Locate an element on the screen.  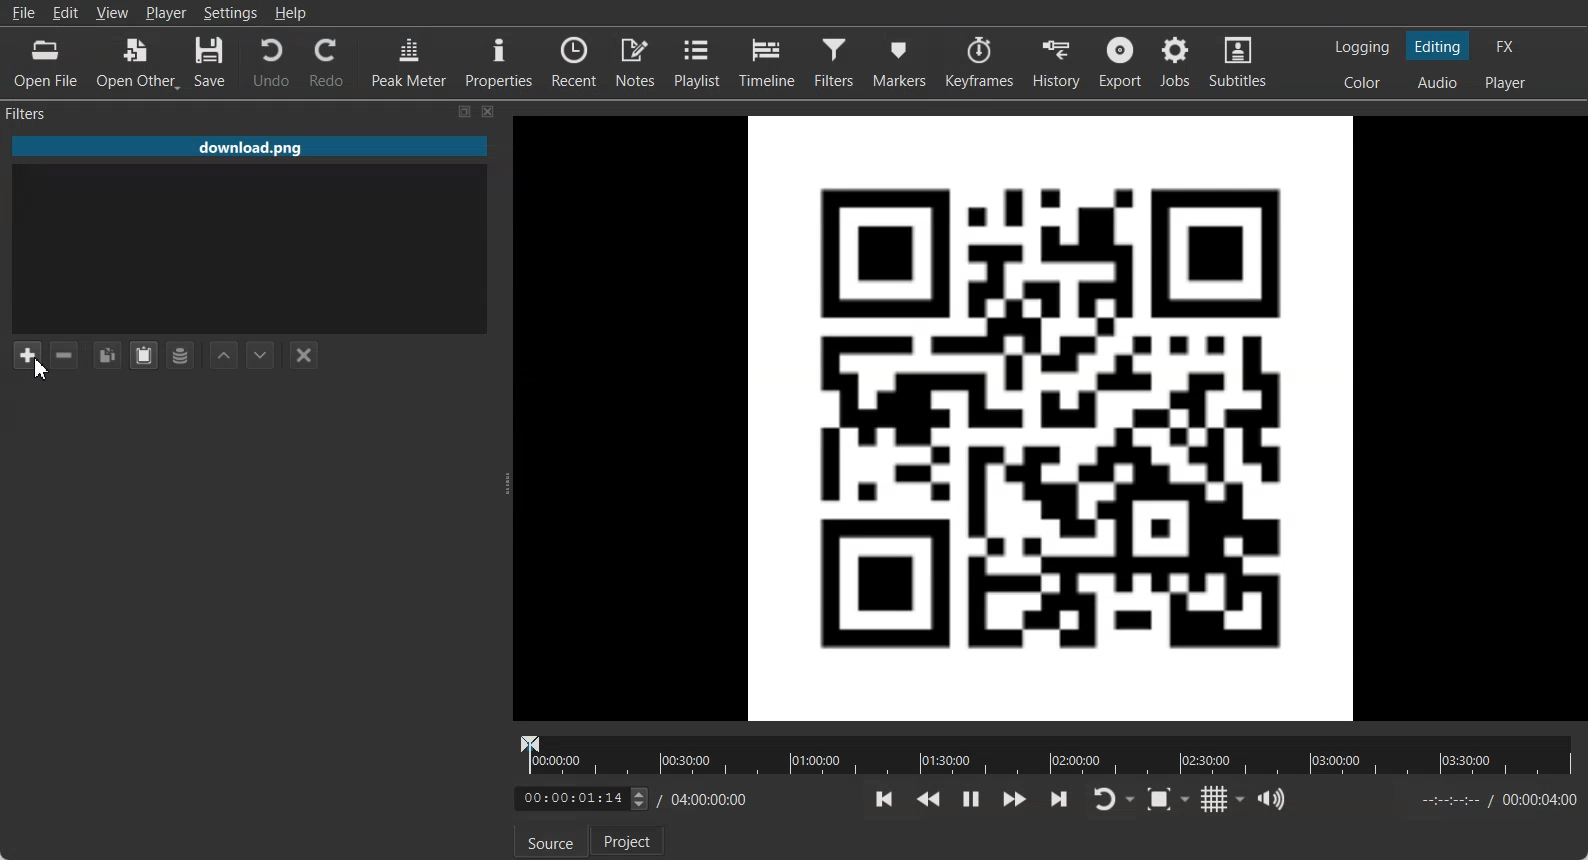
Source is located at coordinates (546, 843).